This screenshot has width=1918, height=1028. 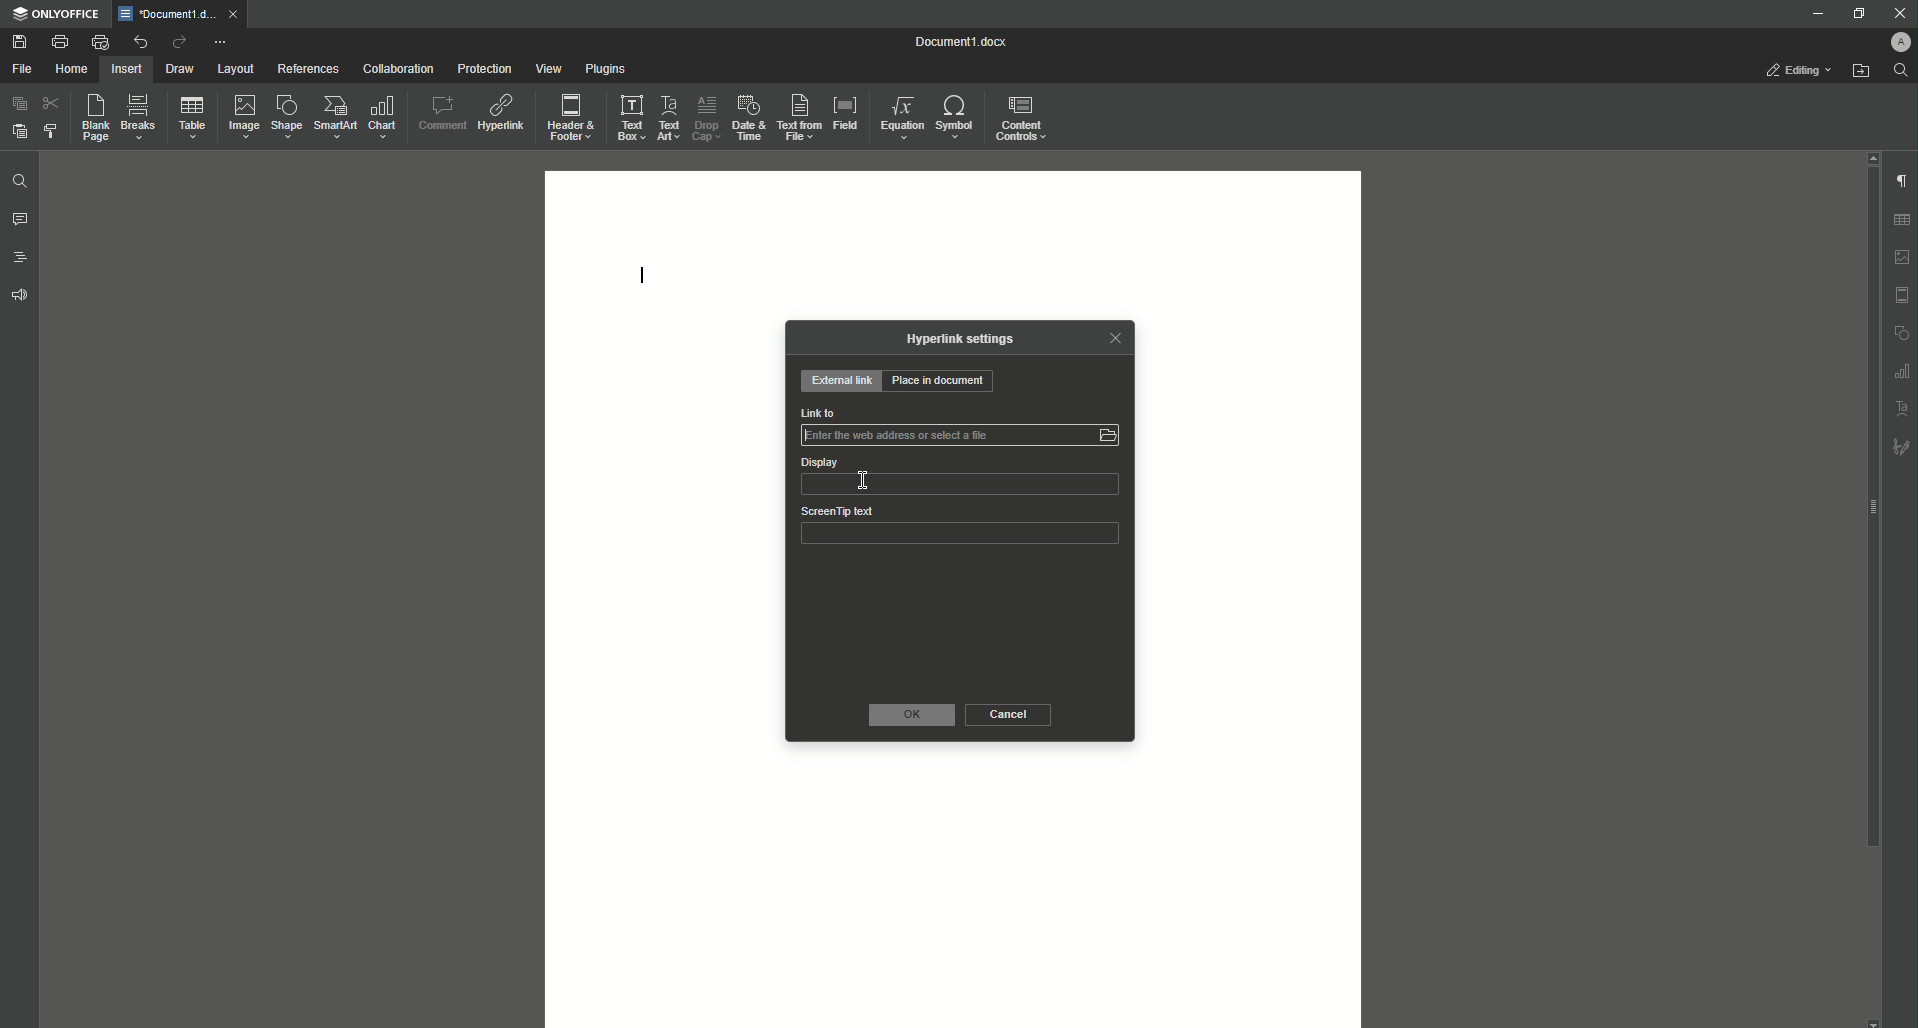 What do you see at coordinates (20, 132) in the screenshot?
I see `Paste` at bounding box center [20, 132].